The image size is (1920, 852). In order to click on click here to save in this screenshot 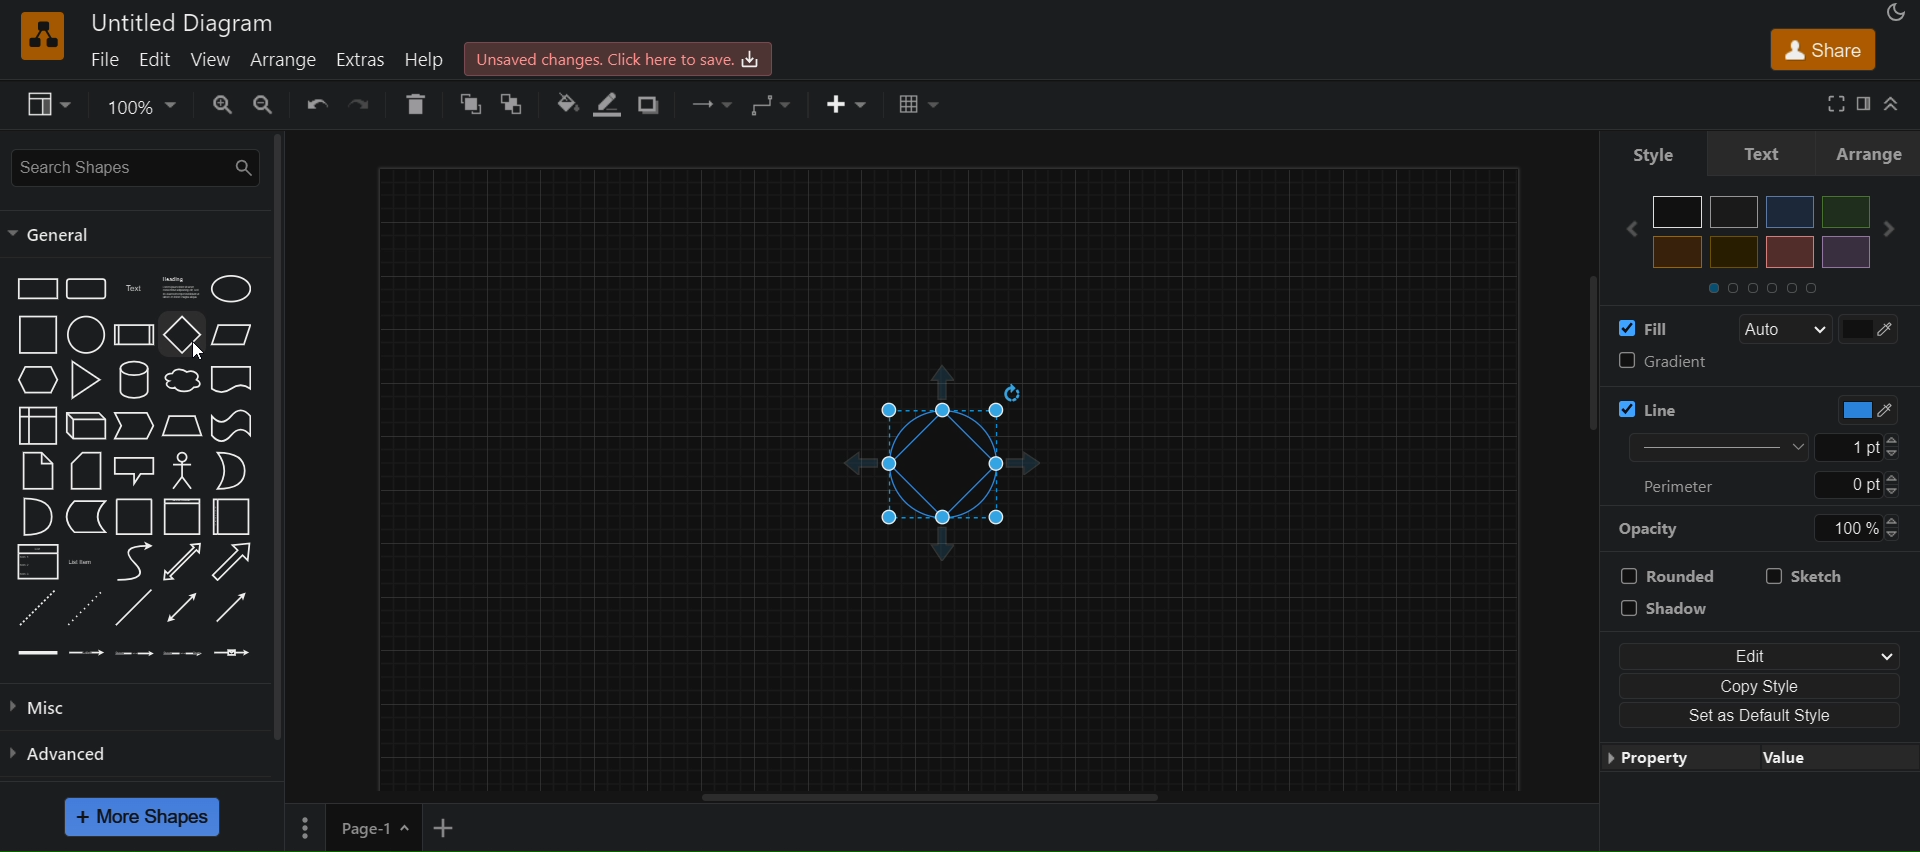, I will do `click(620, 57)`.